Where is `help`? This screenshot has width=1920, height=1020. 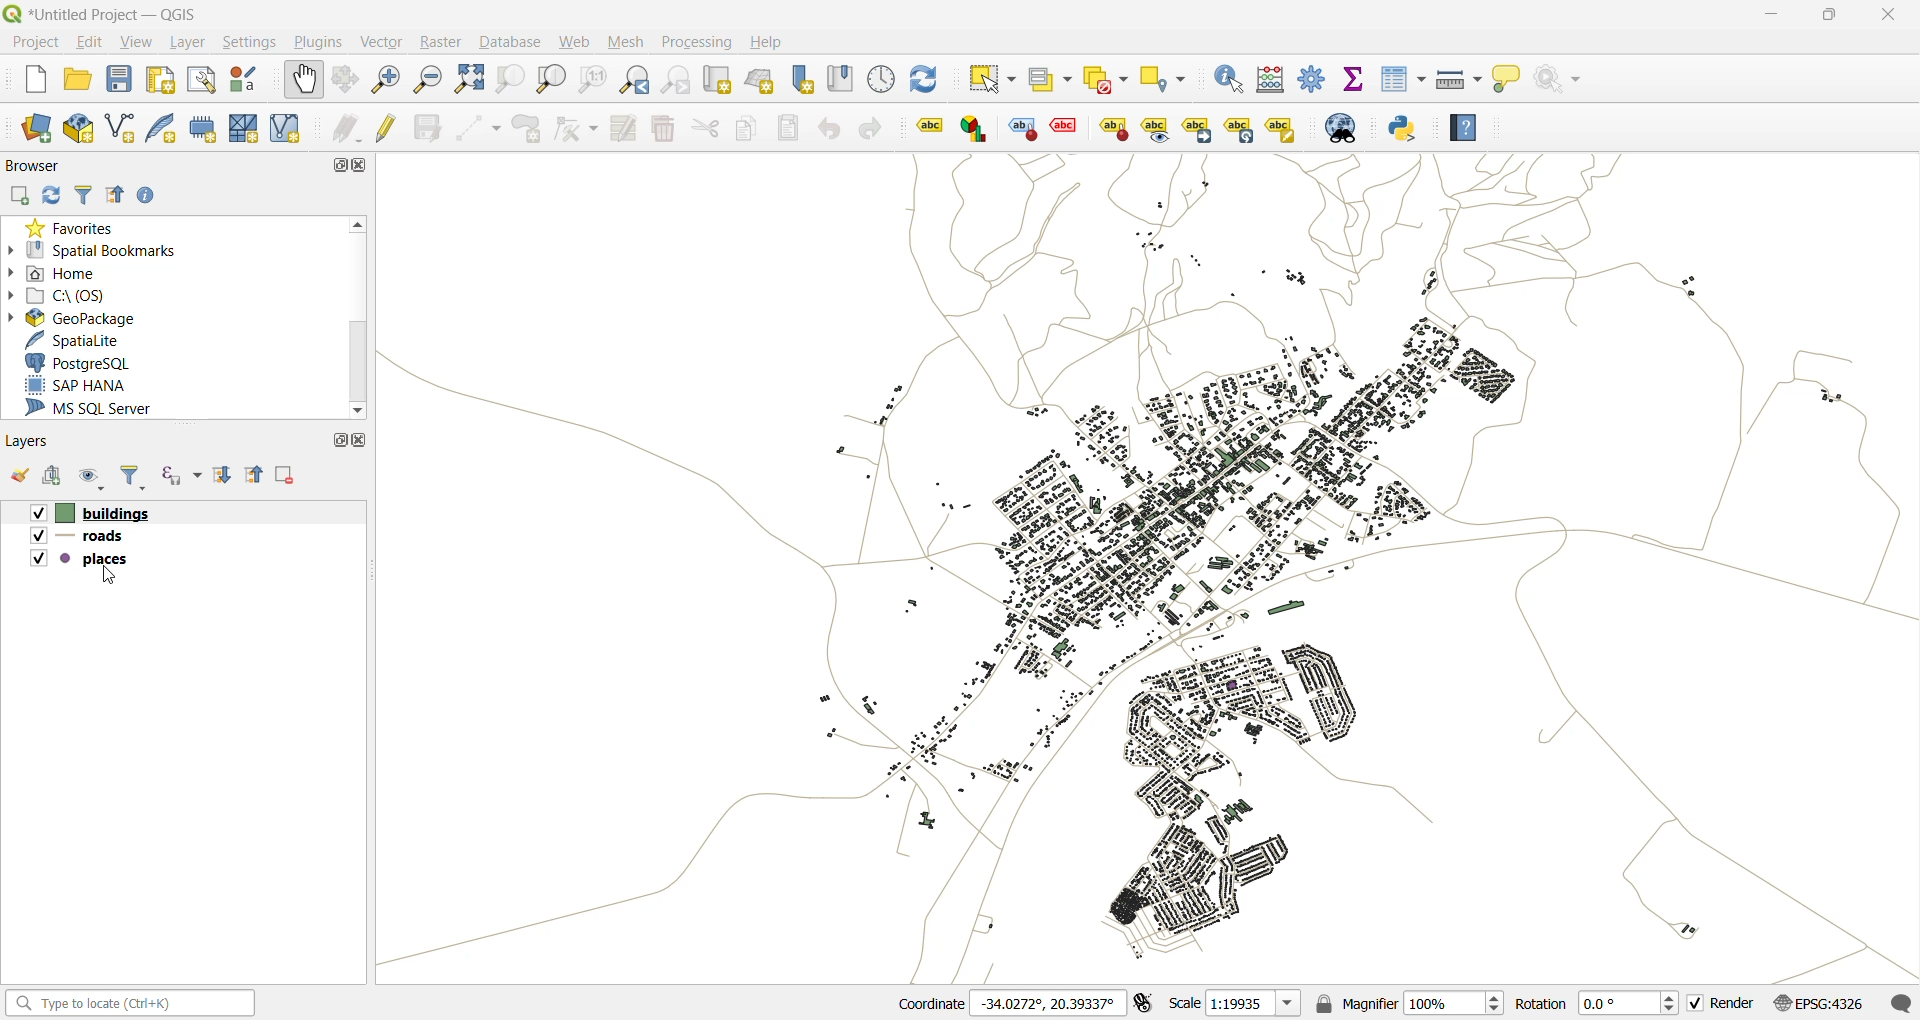
help is located at coordinates (1464, 130).